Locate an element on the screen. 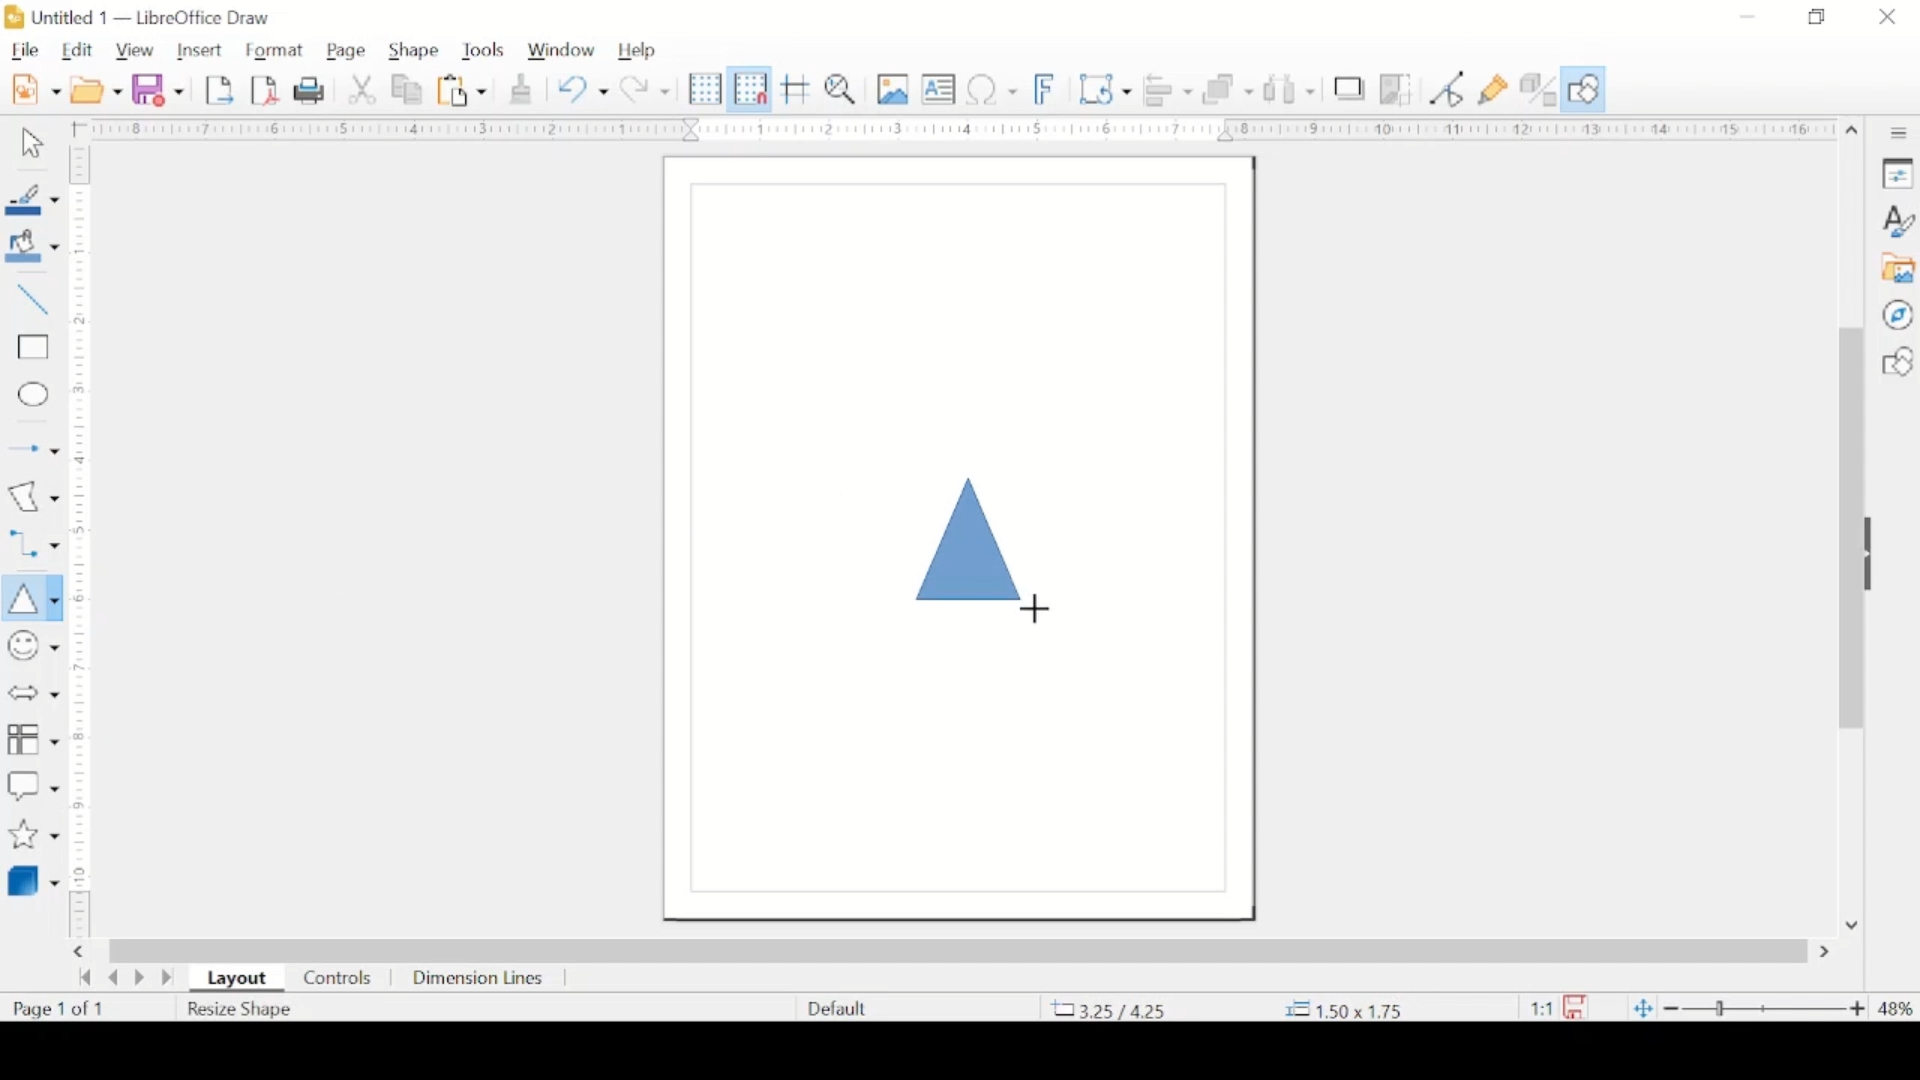 Image resolution: width=1920 pixels, height=1080 pixels. snap to grid is located at coordinates (749, 89).